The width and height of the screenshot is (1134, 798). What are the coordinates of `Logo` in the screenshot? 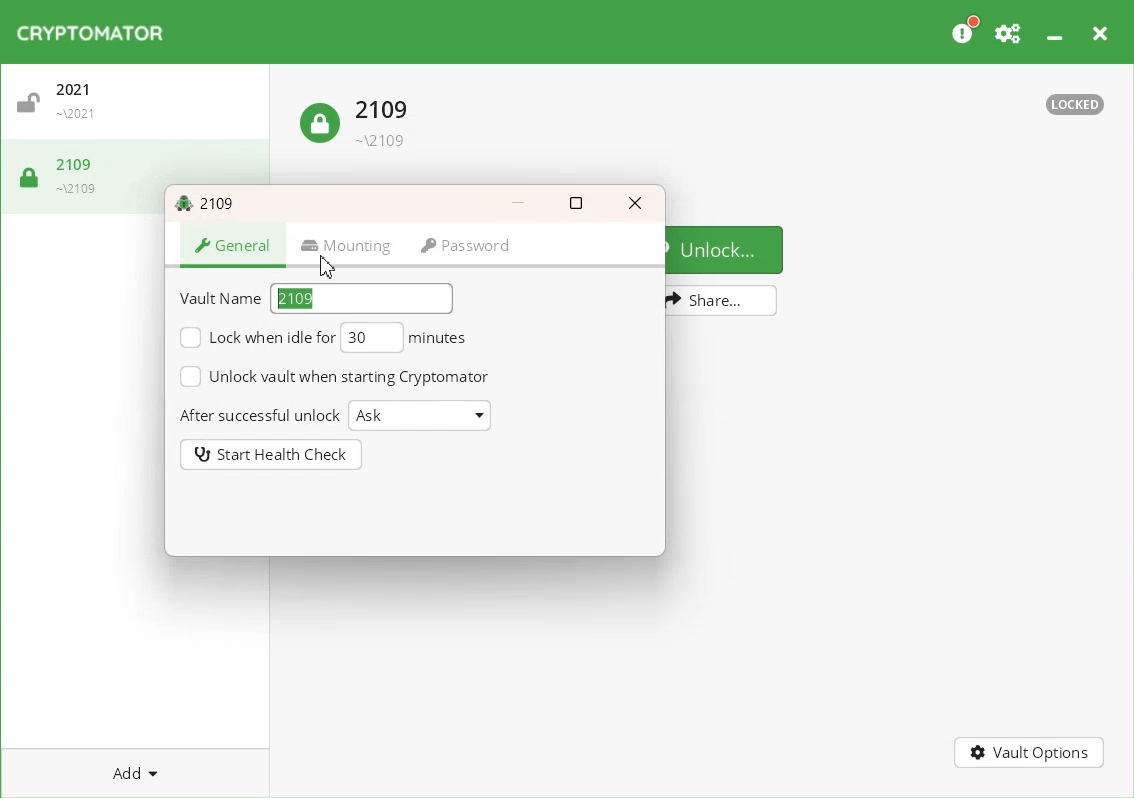 It's located at (93, 32).